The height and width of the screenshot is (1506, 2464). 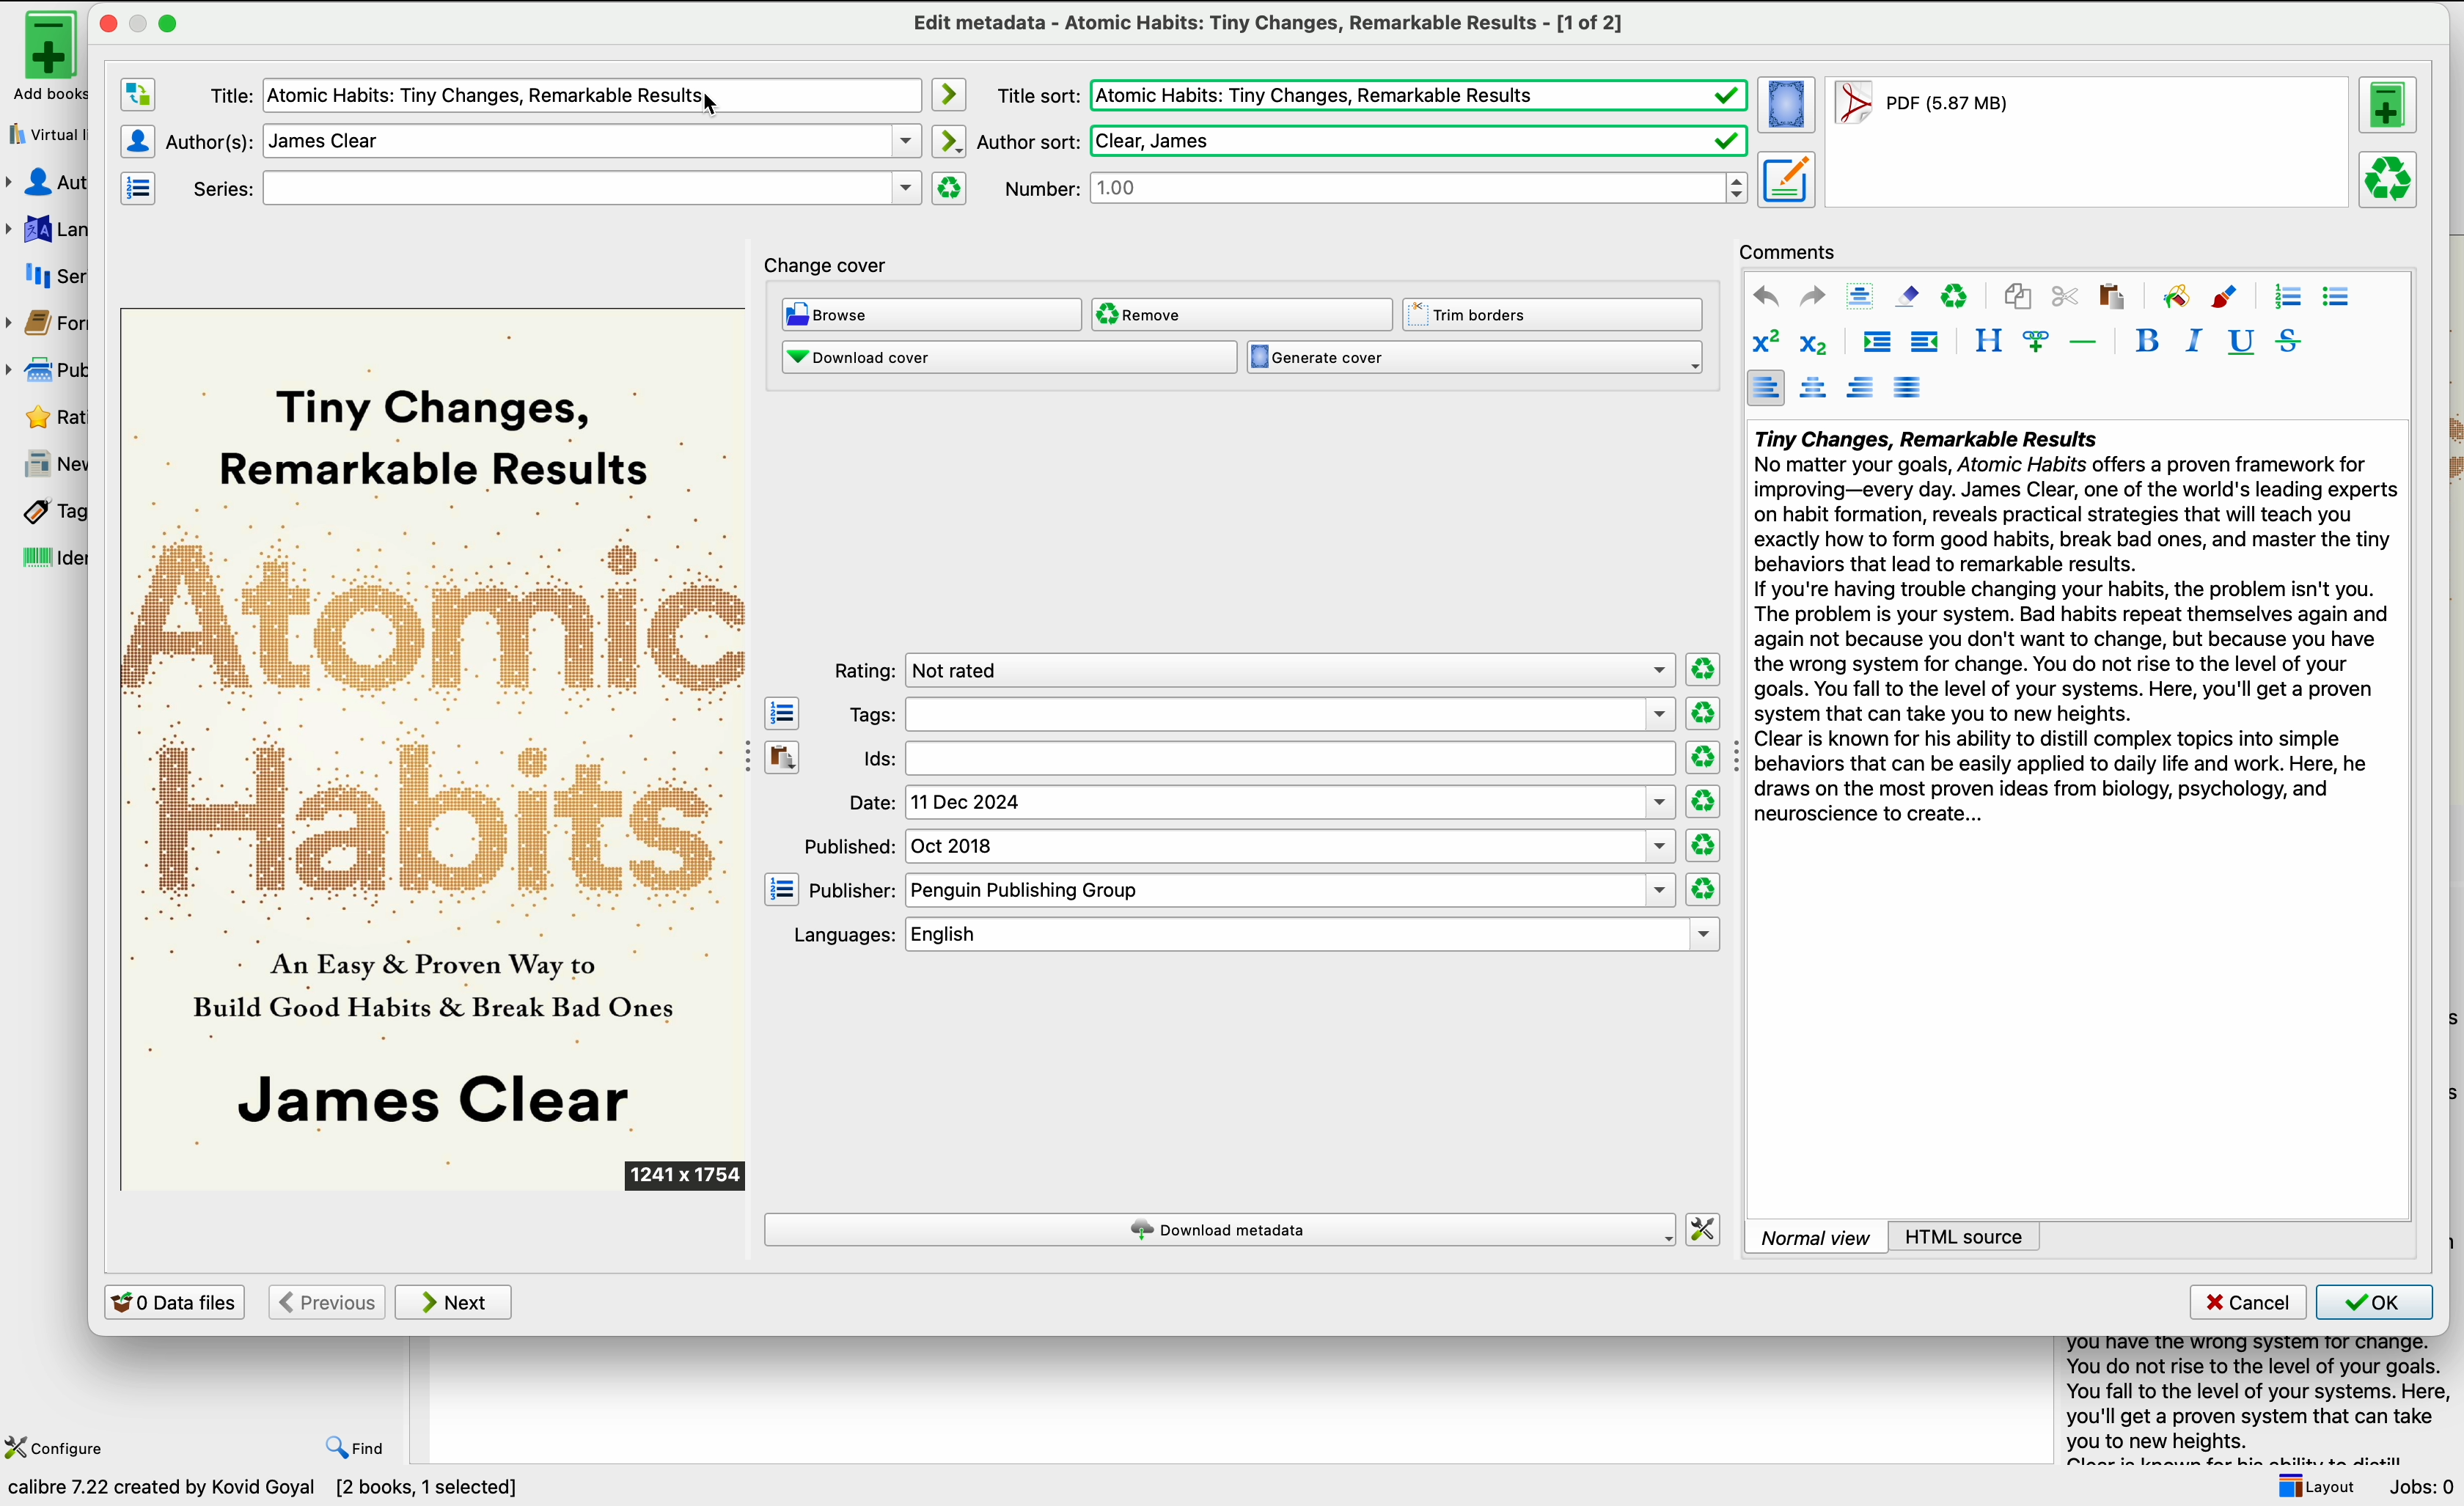 What do you see at coordinates (2195, 341) in the screenshot?
I see `italic` at bounding box center [2195, 341].